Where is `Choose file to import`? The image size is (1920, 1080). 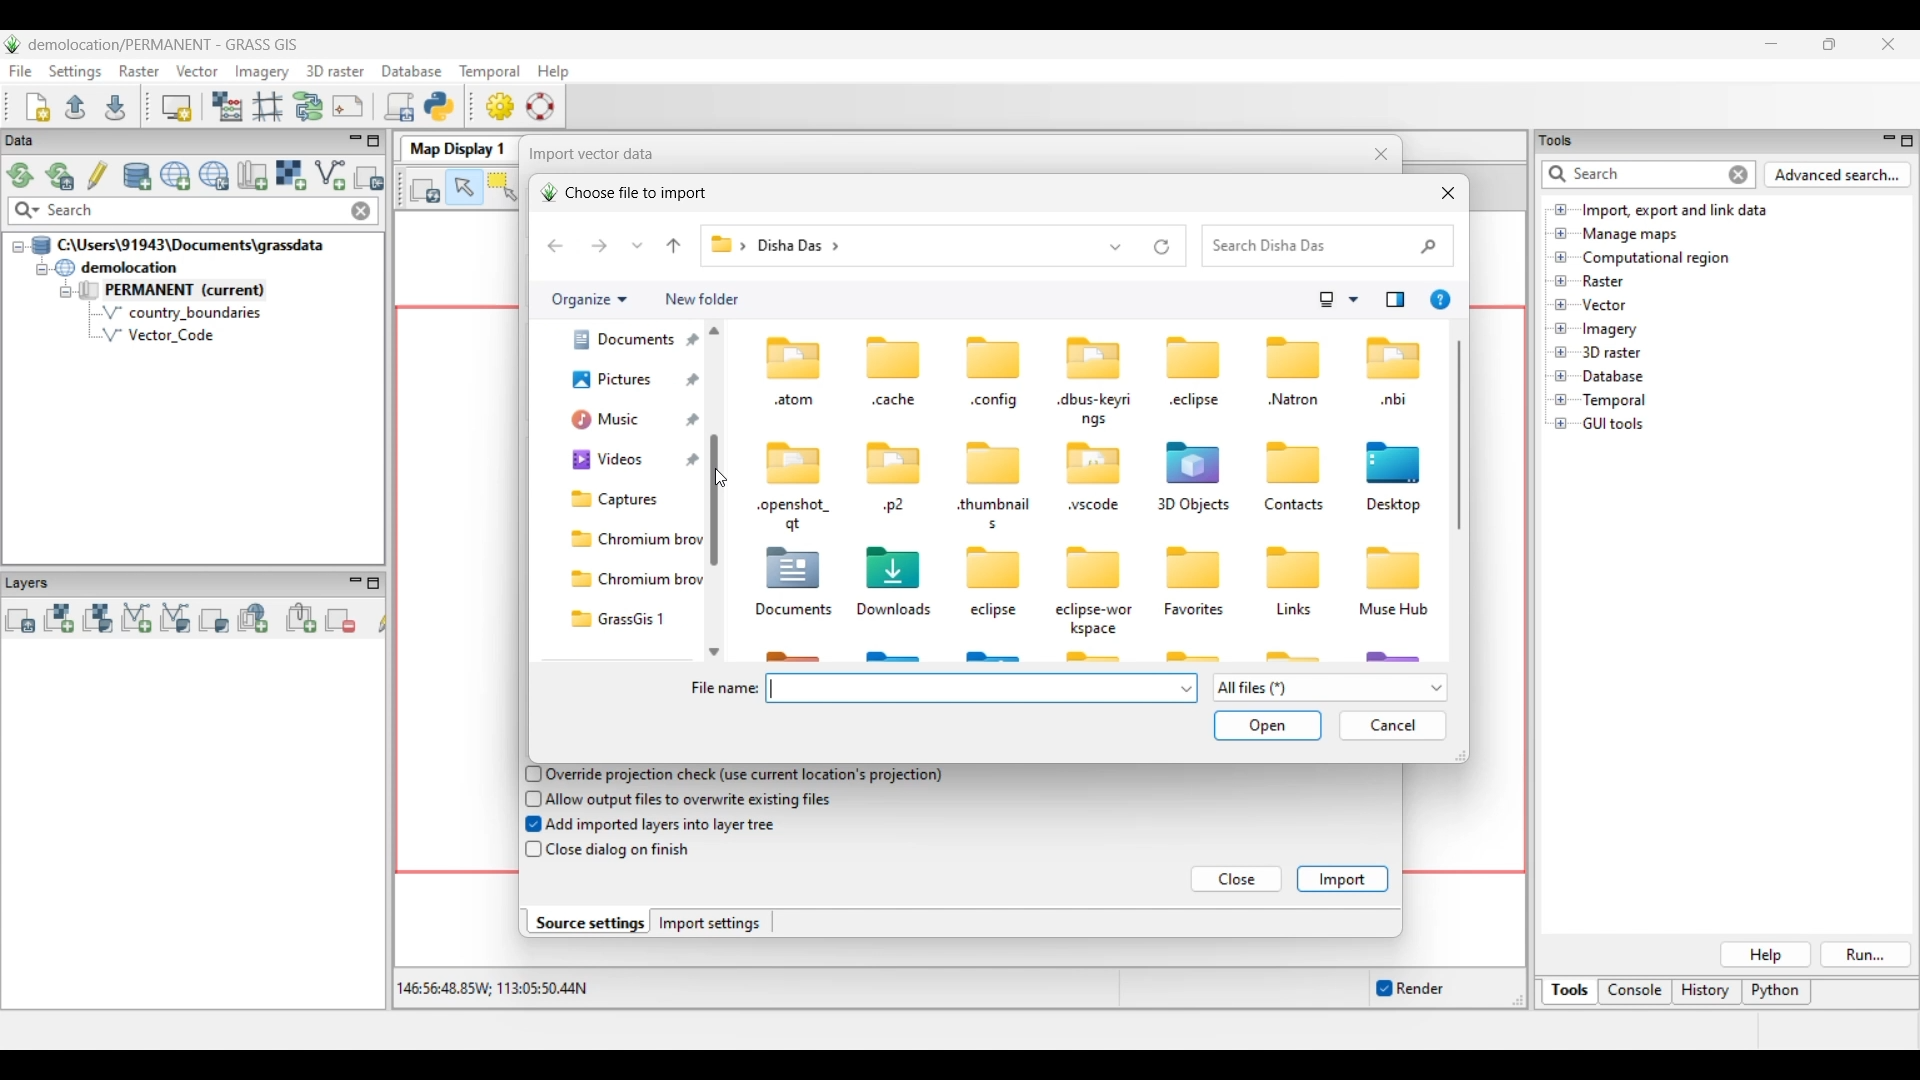
Choose file to import is located at coordinates (623, 193).